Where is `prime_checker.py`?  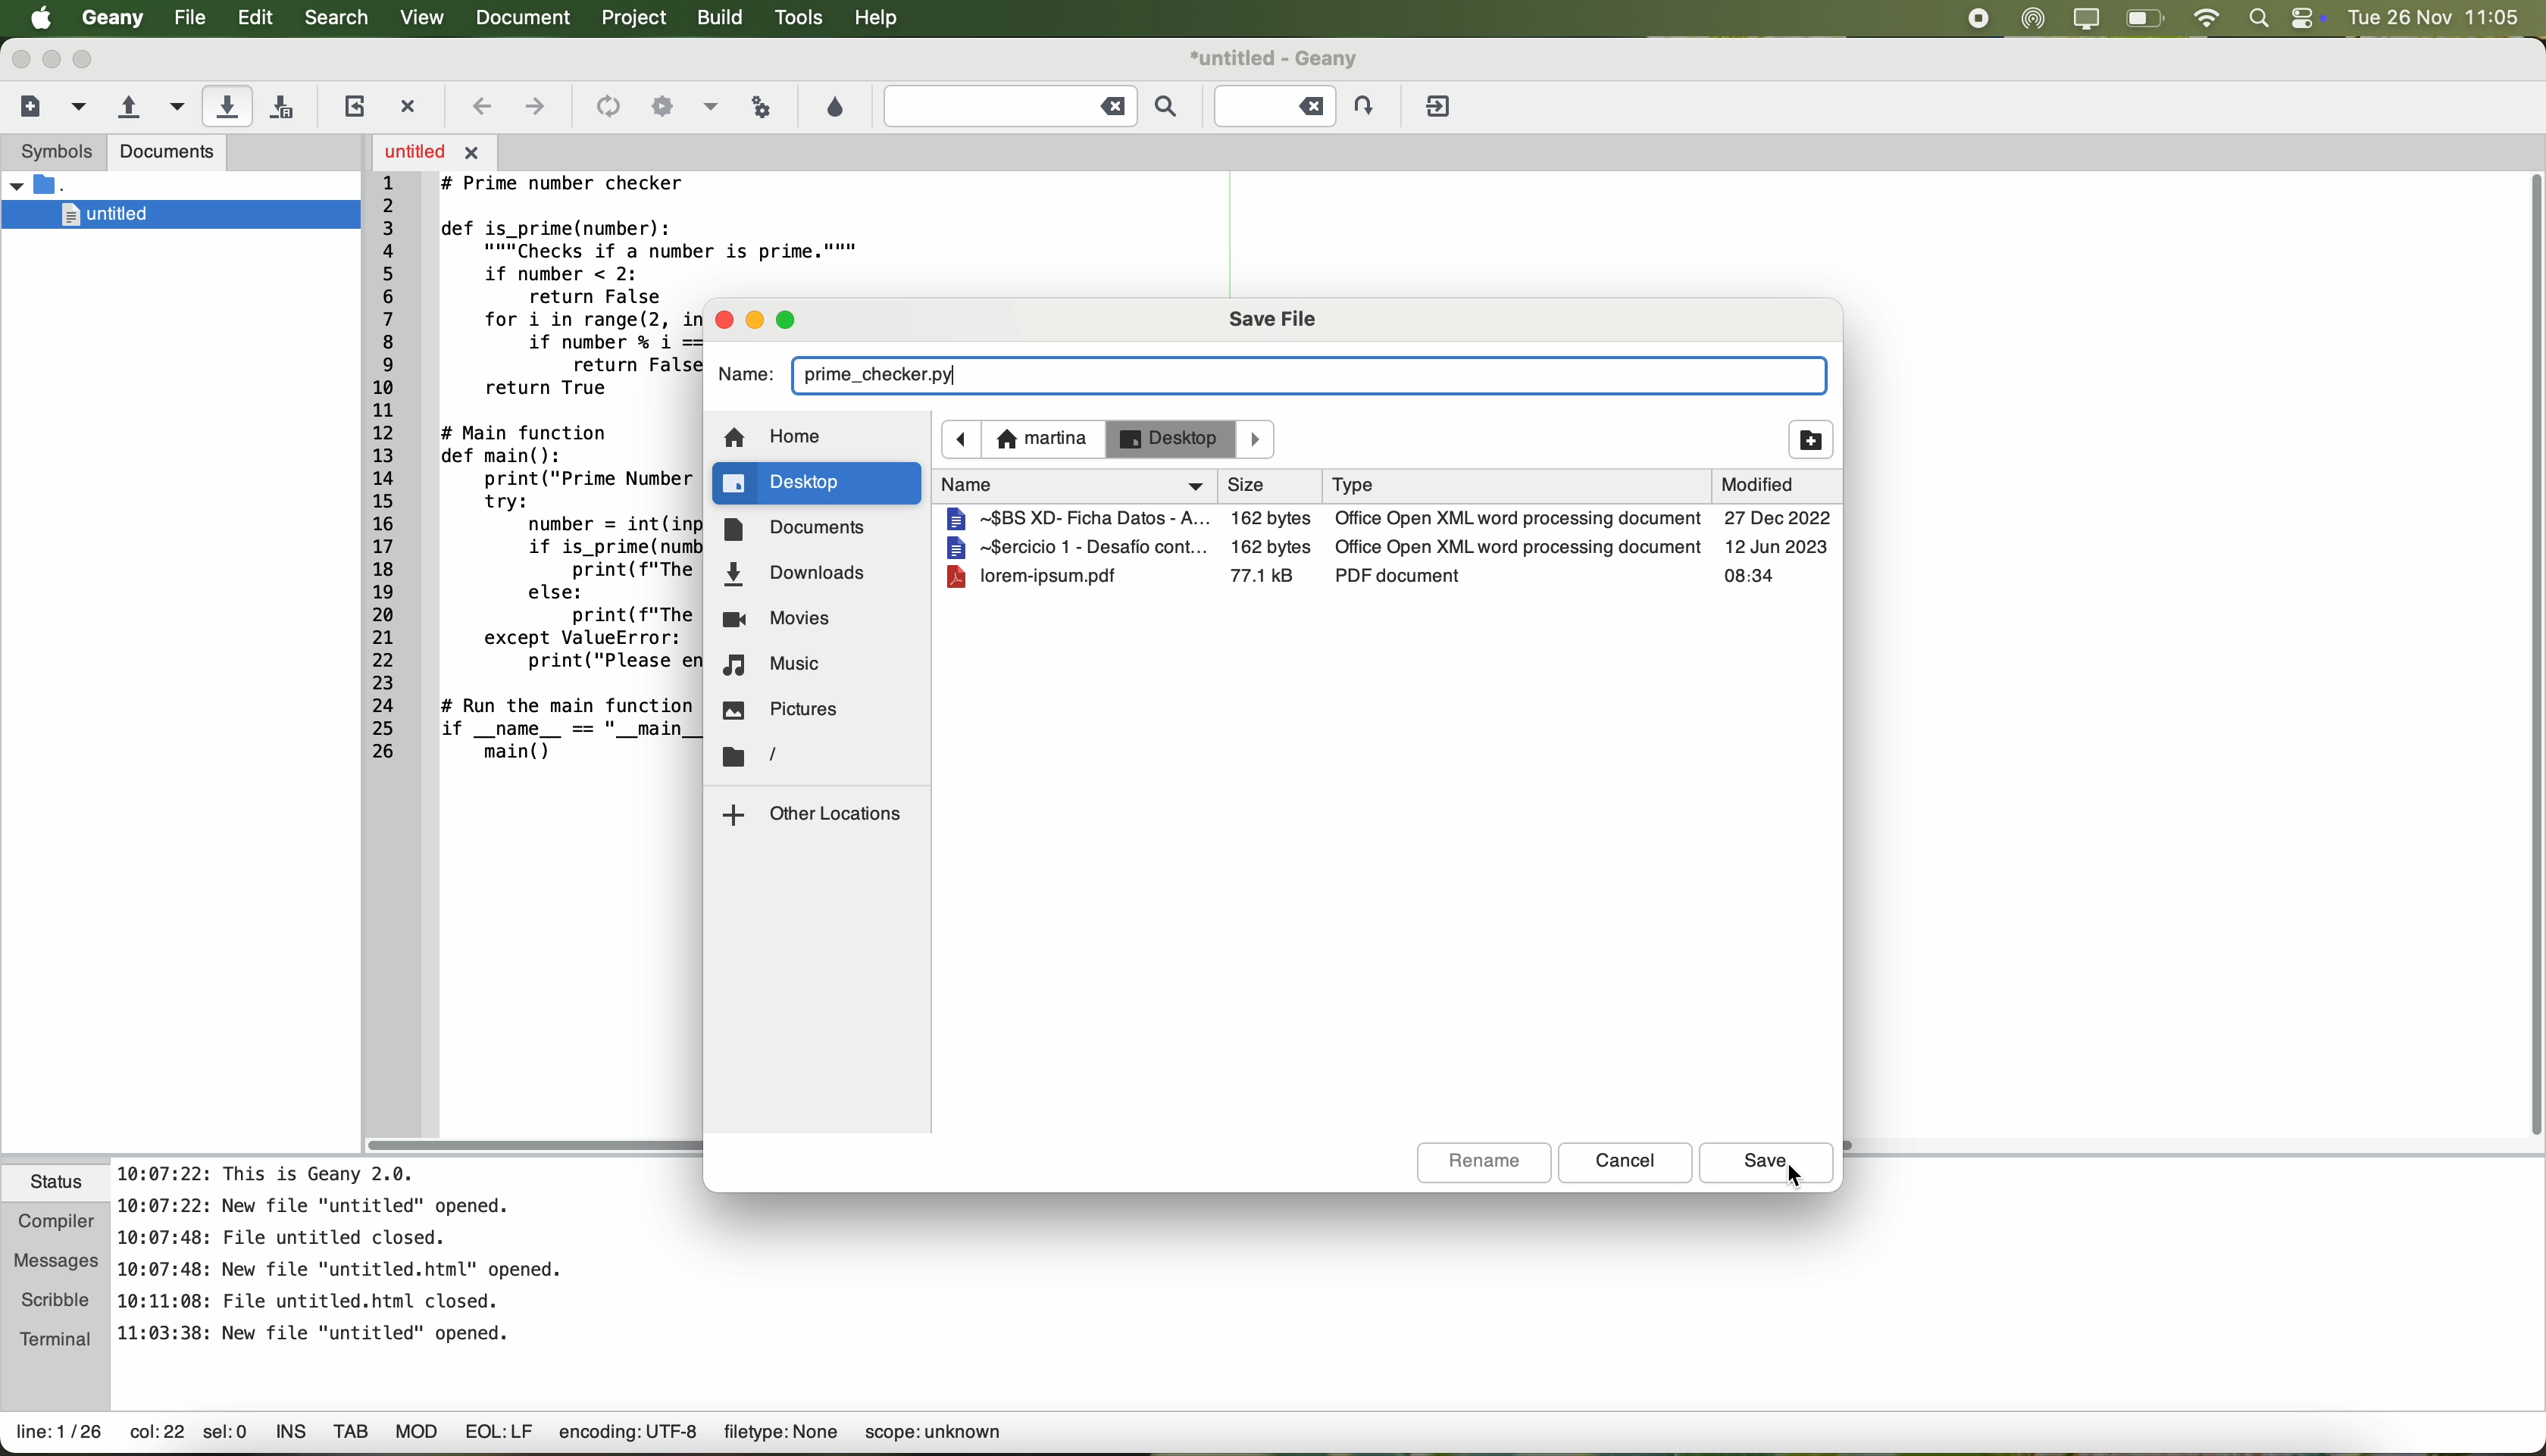 prime_checker.py is located at coordinates (876, 375).